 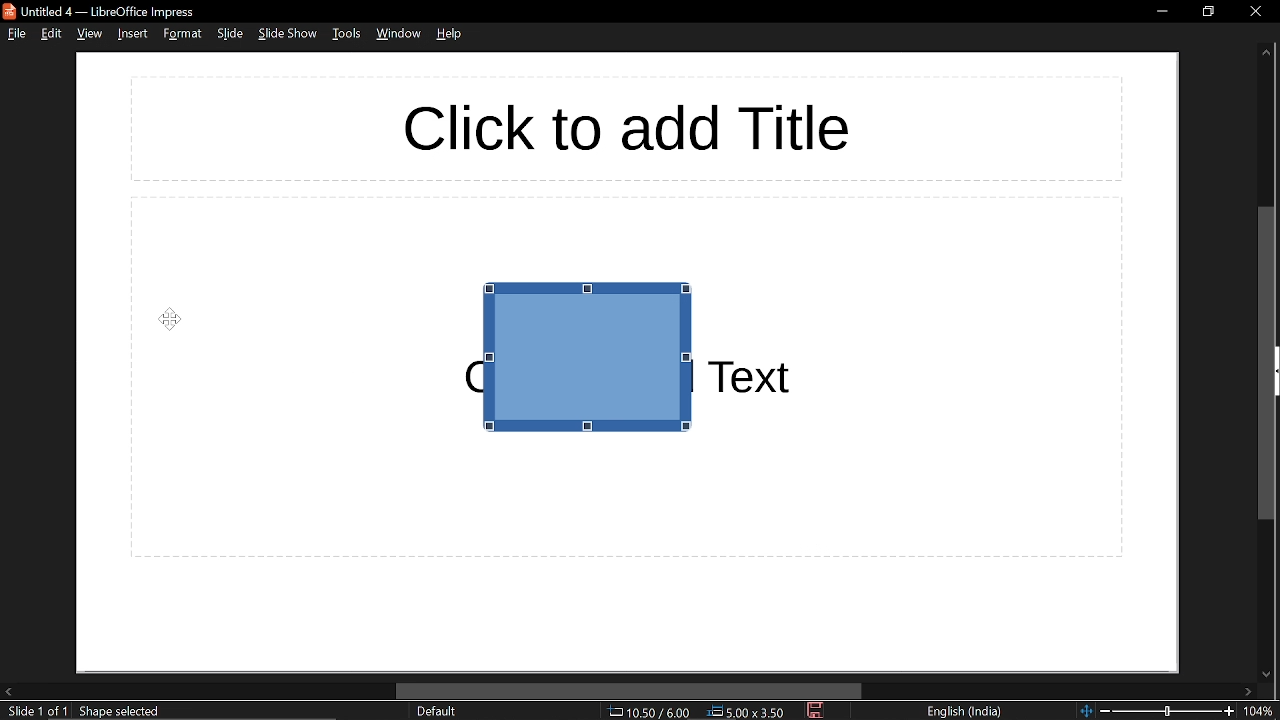 I want to click on vertical scrollbar, so click(x=1269, y=363).